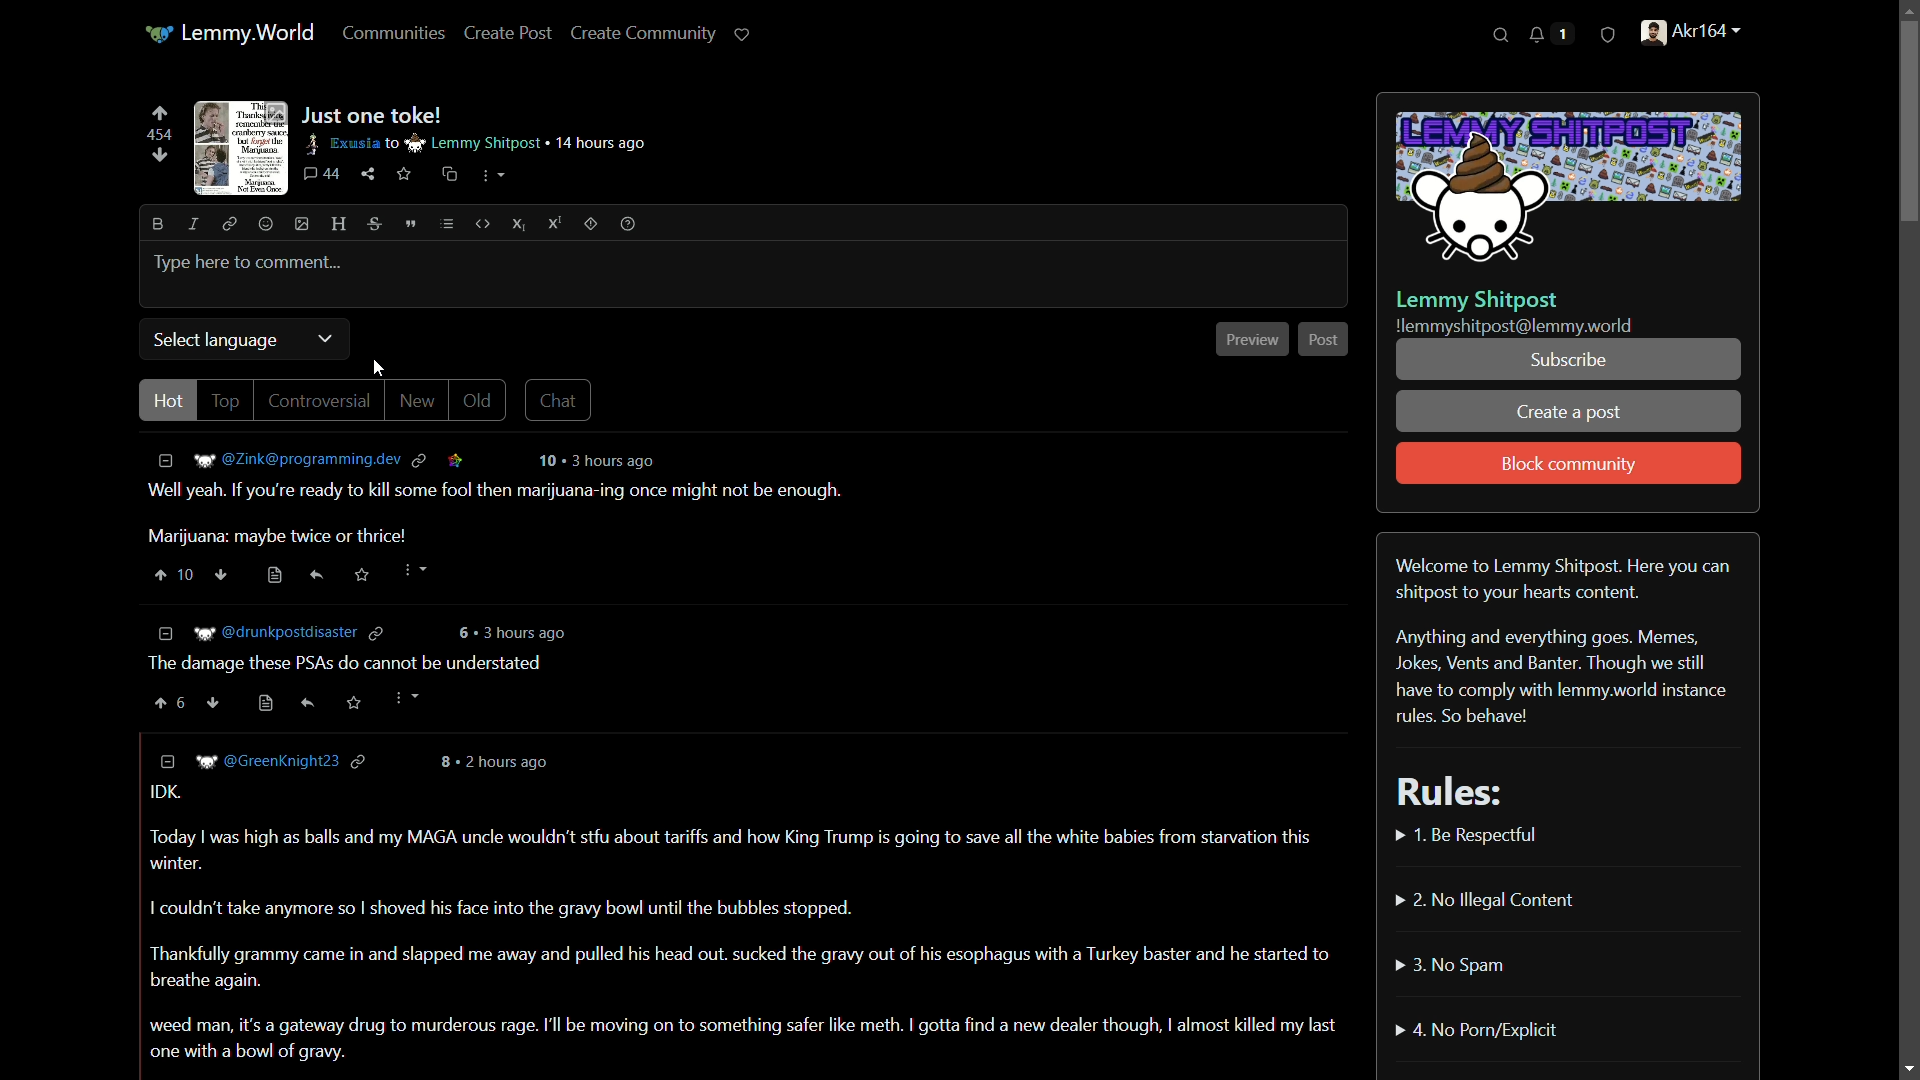  I want to click on communities, so click(392, 33).